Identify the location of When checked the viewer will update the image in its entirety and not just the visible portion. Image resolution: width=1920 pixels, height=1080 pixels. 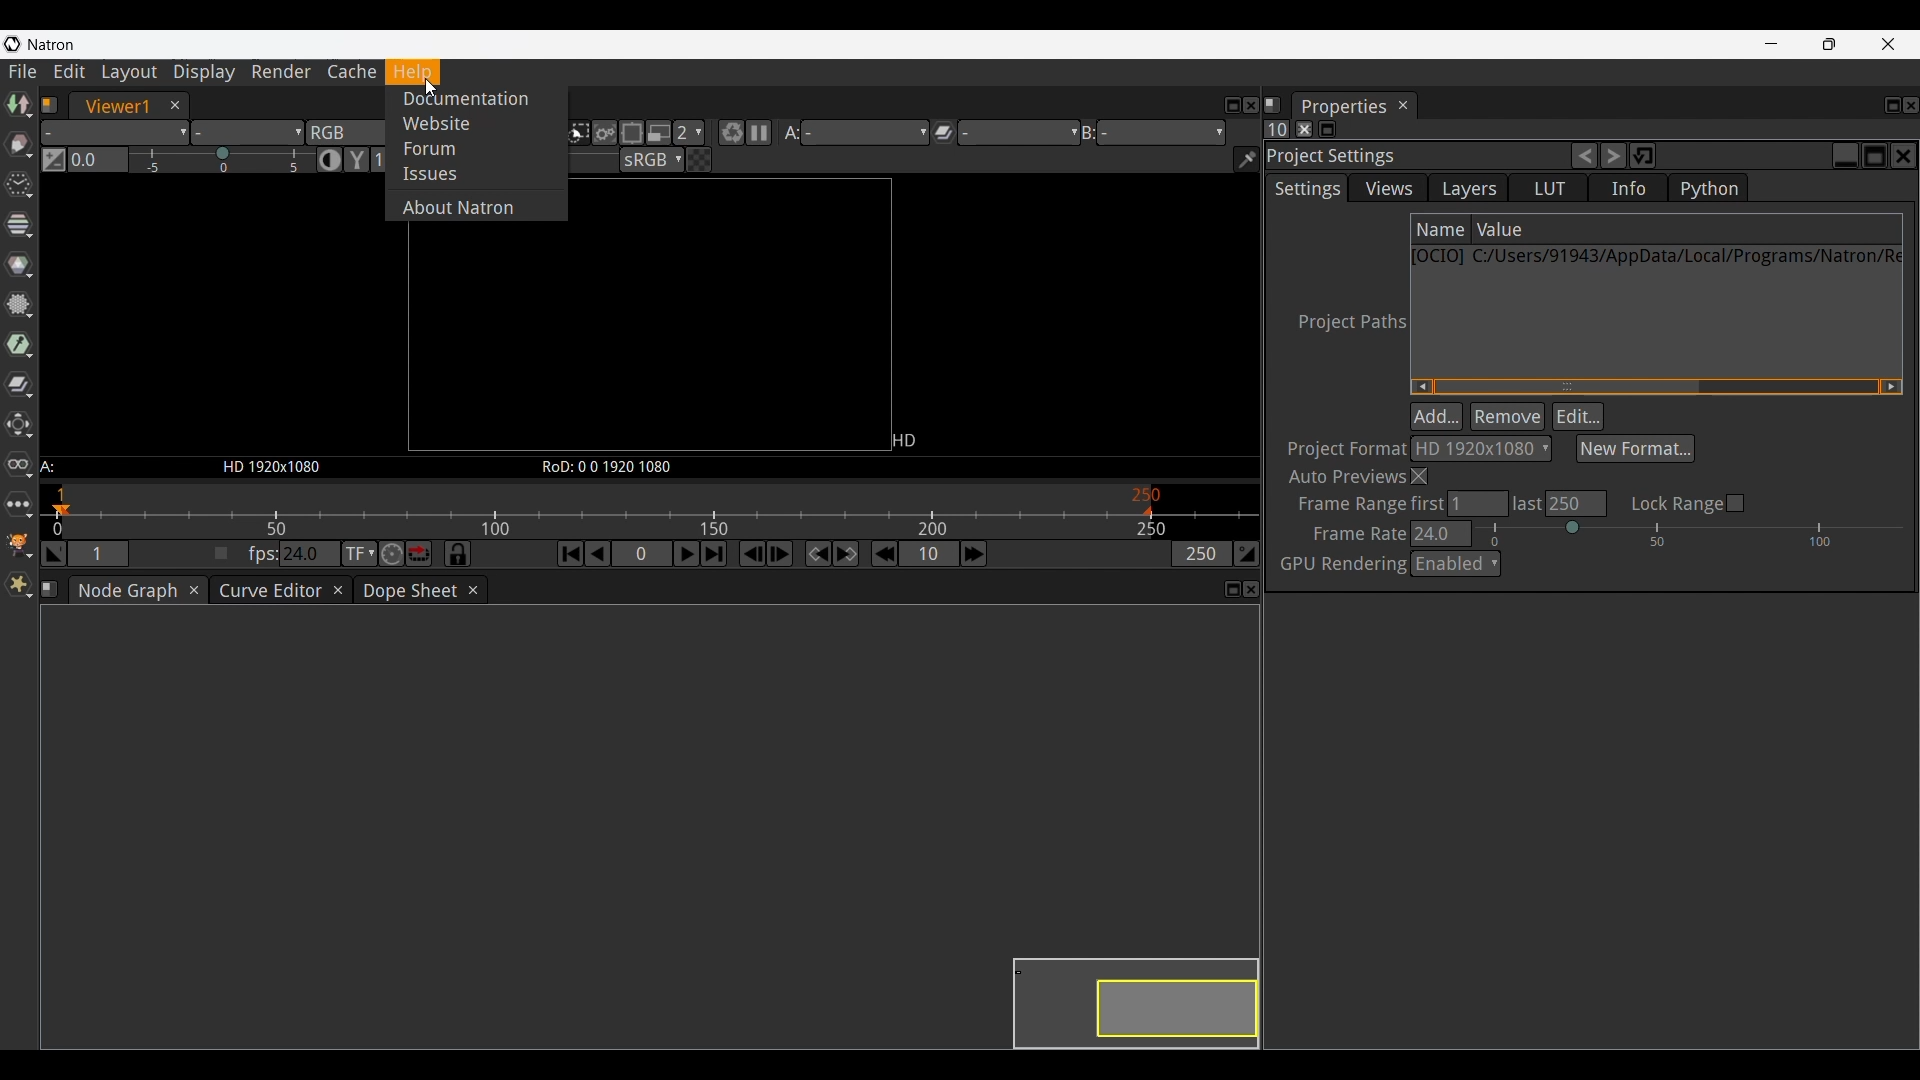
(604, 133).